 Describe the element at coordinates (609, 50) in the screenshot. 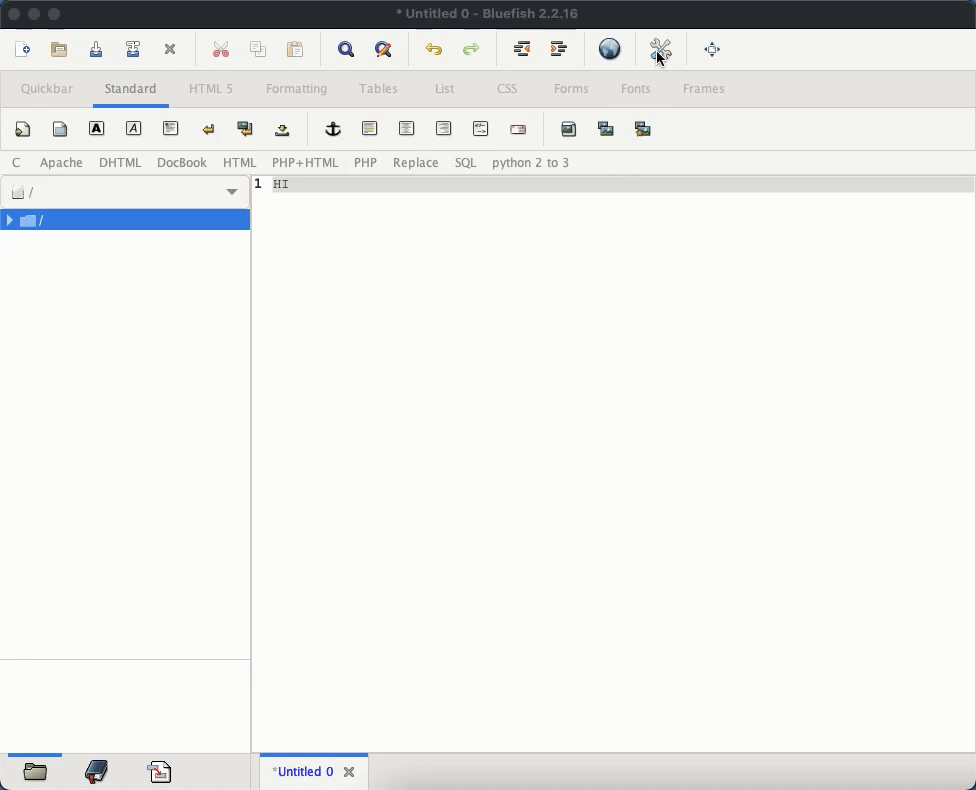

I see `preview in browser` at that location.